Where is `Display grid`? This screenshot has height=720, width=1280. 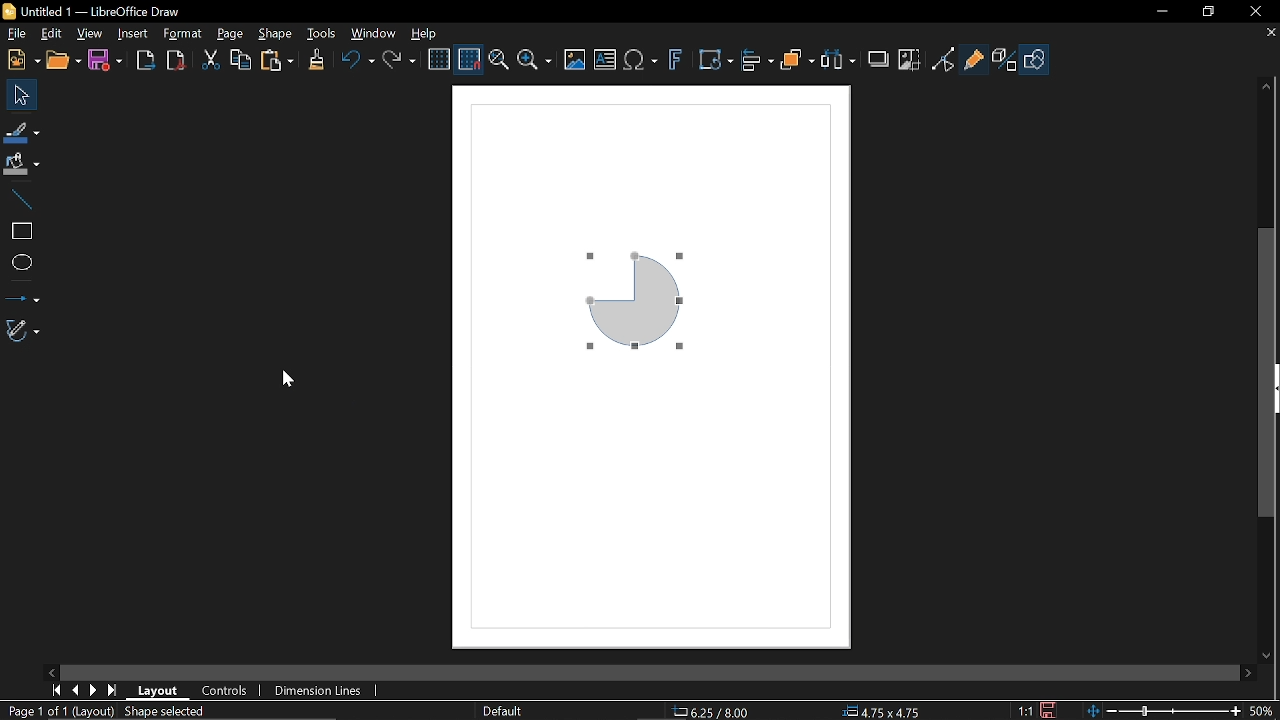 Display grid is located at coordinates (439, 60).